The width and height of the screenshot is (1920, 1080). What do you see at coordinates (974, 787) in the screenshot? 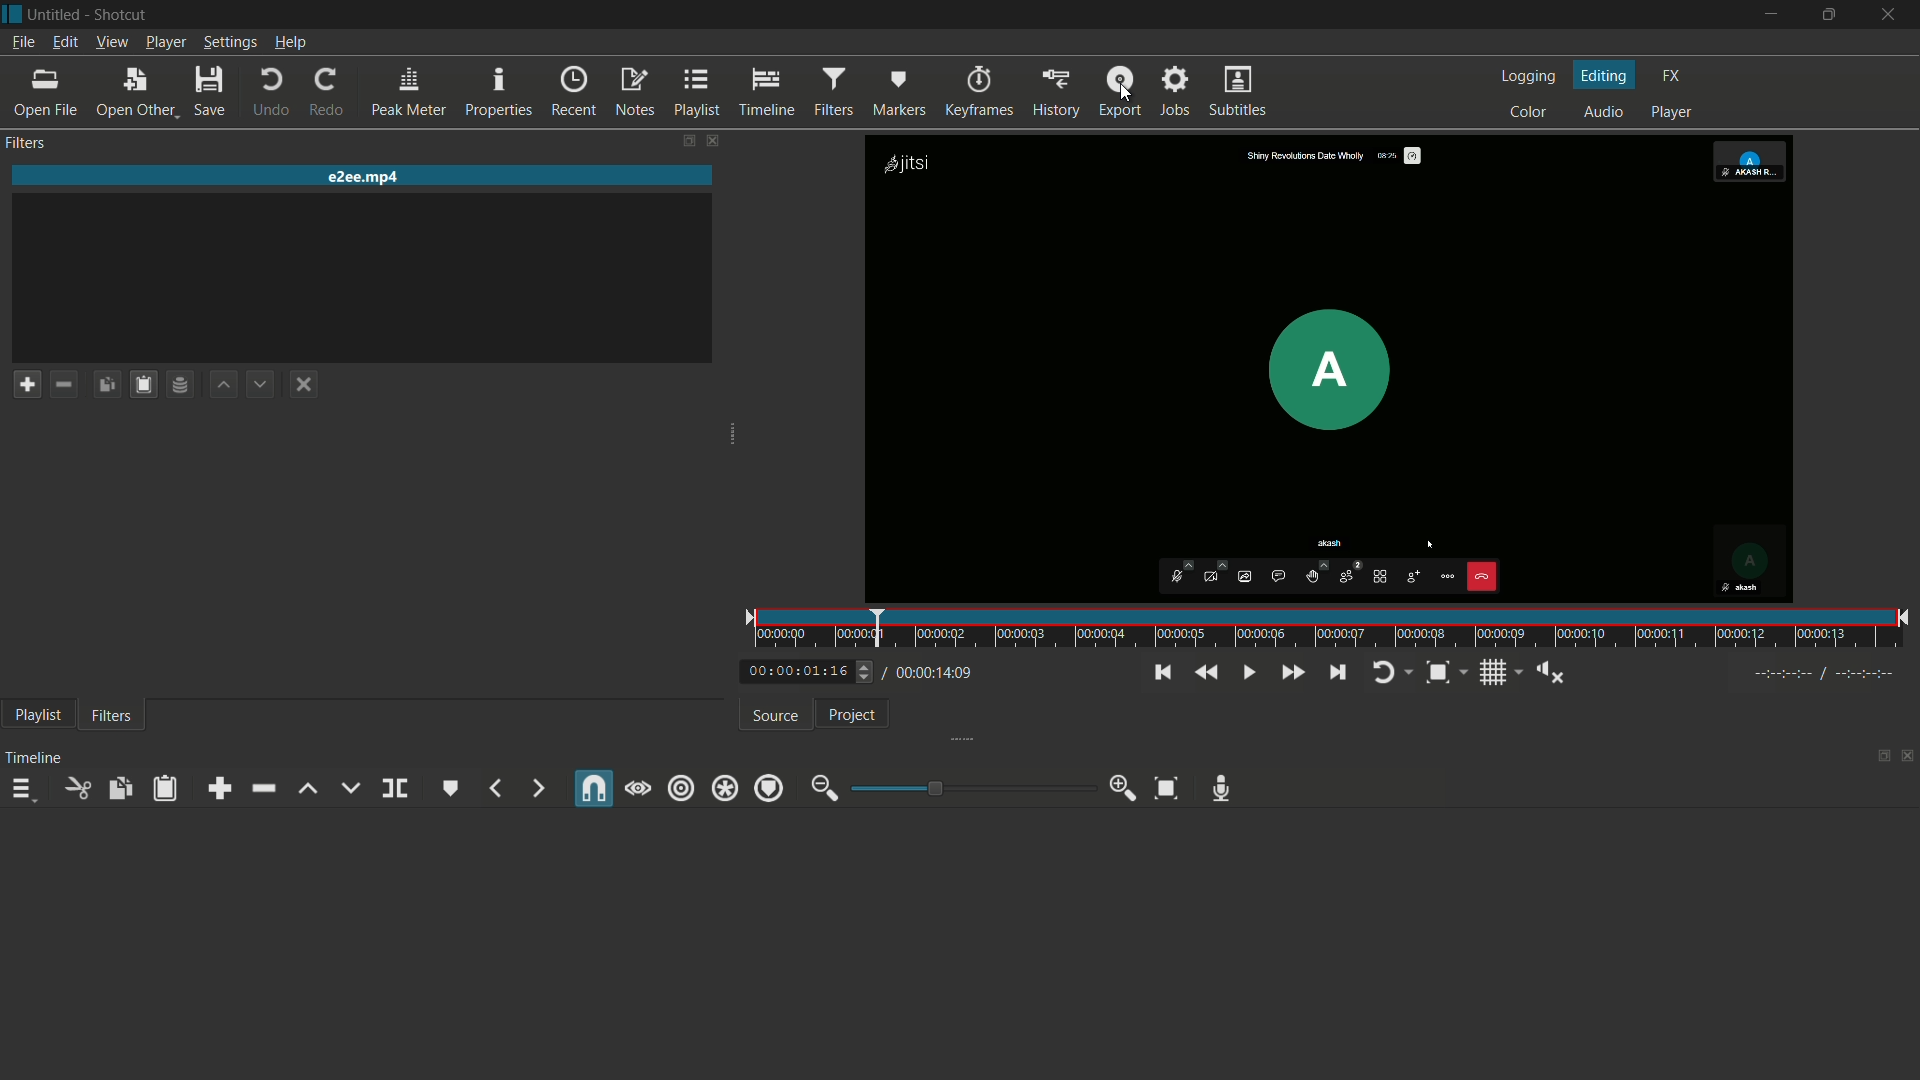
I see `adjustment bar` at bounding box center [974, 787].